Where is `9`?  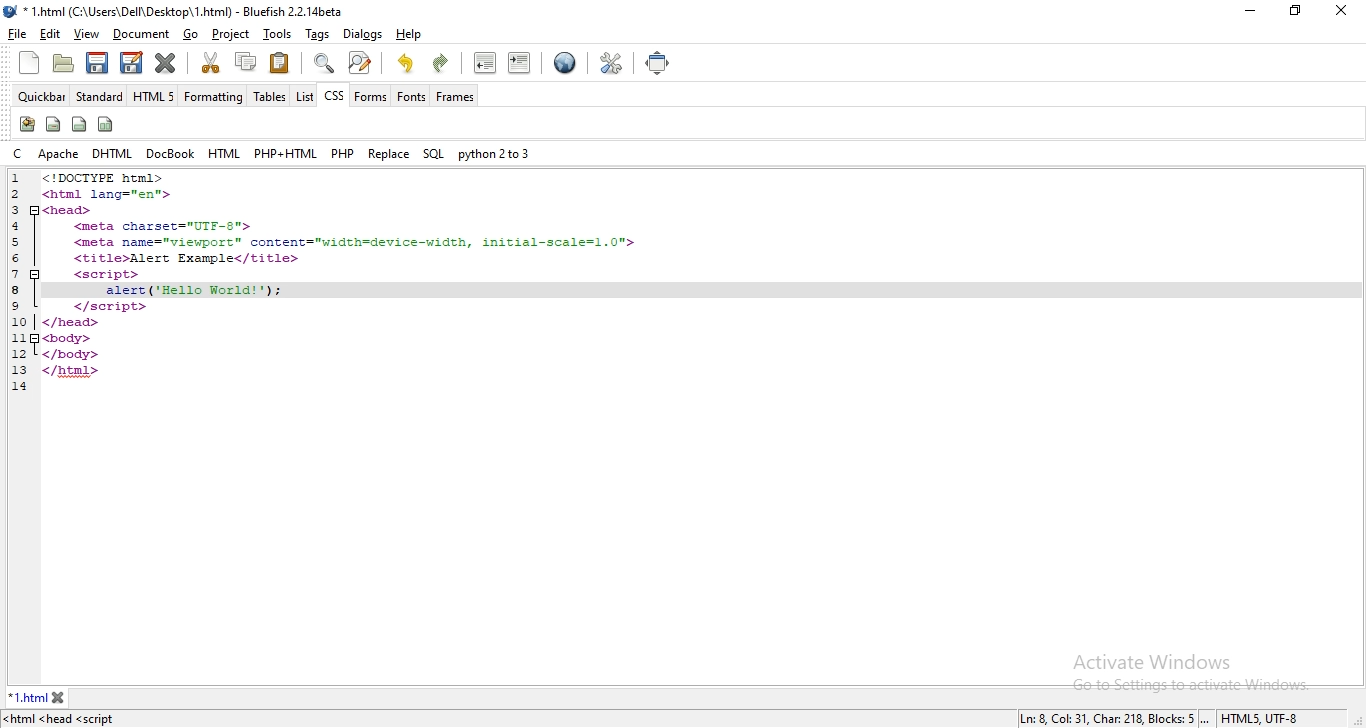 9 is located at coordinates (15, 305).